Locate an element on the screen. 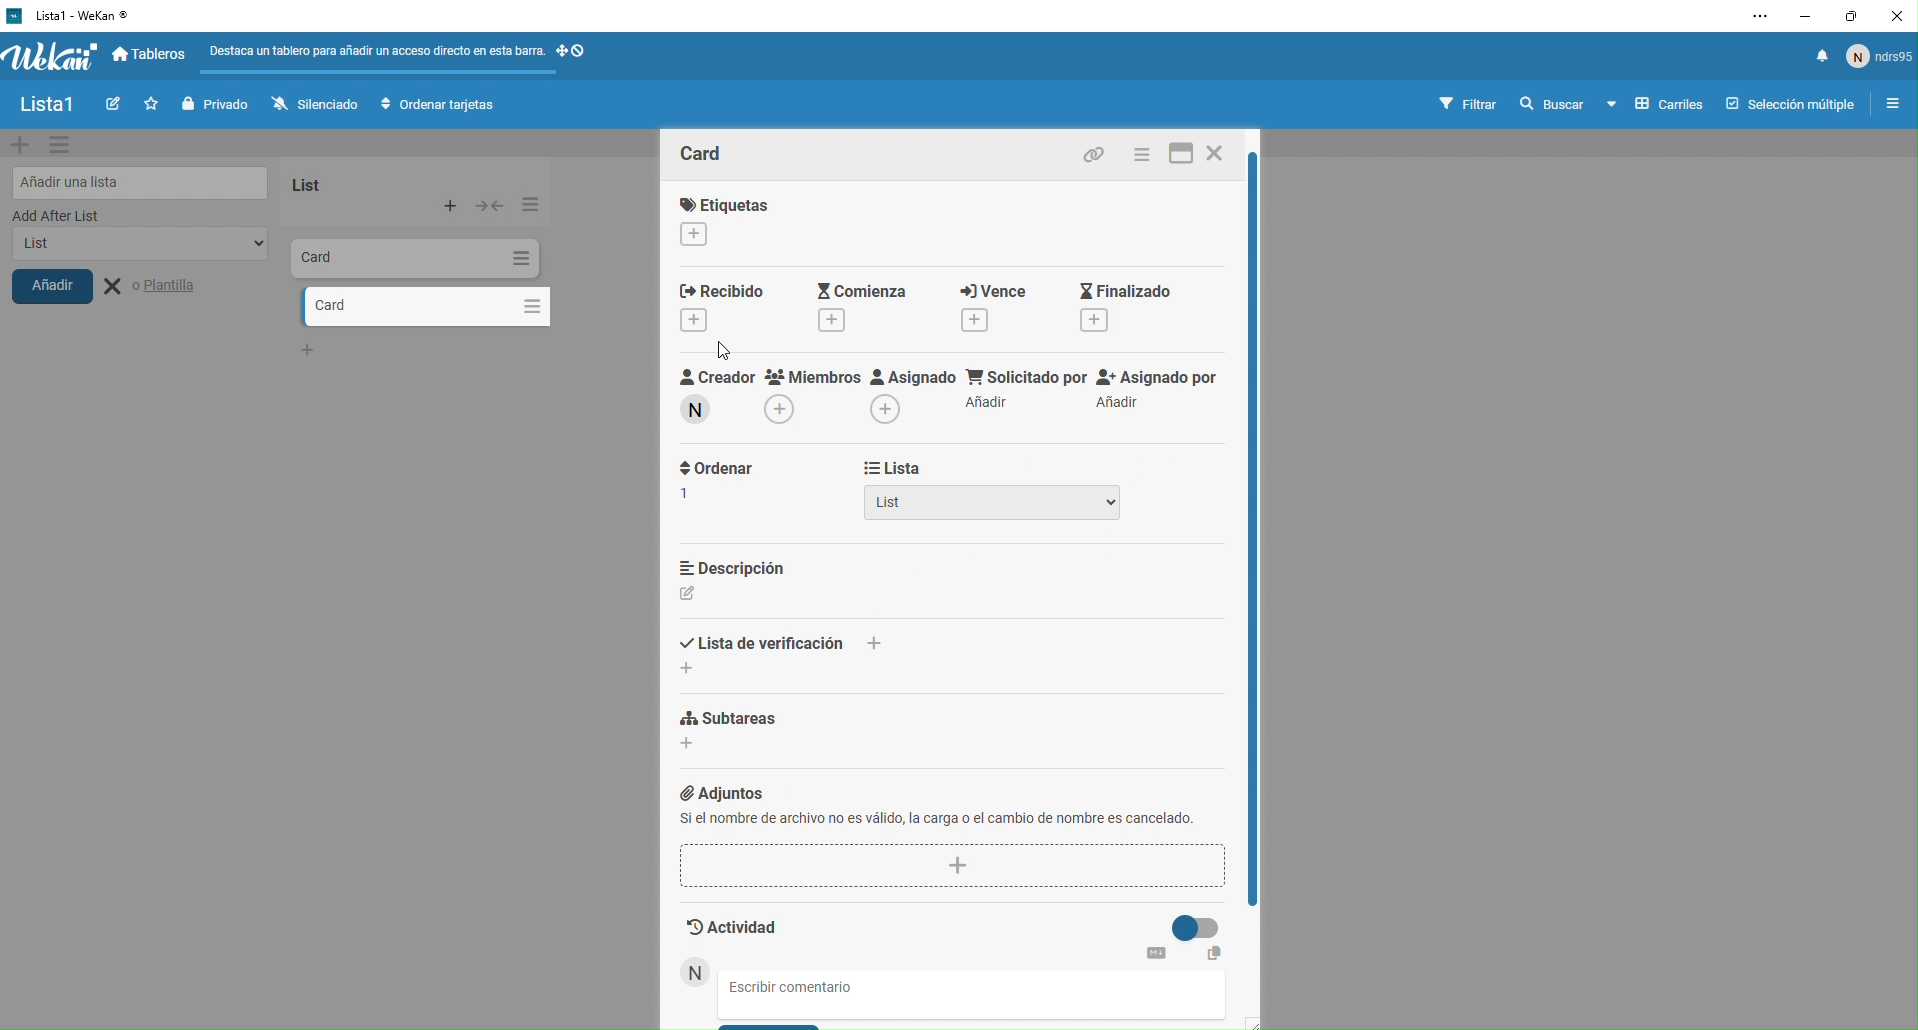  window is located at coordinates (1179, 155).